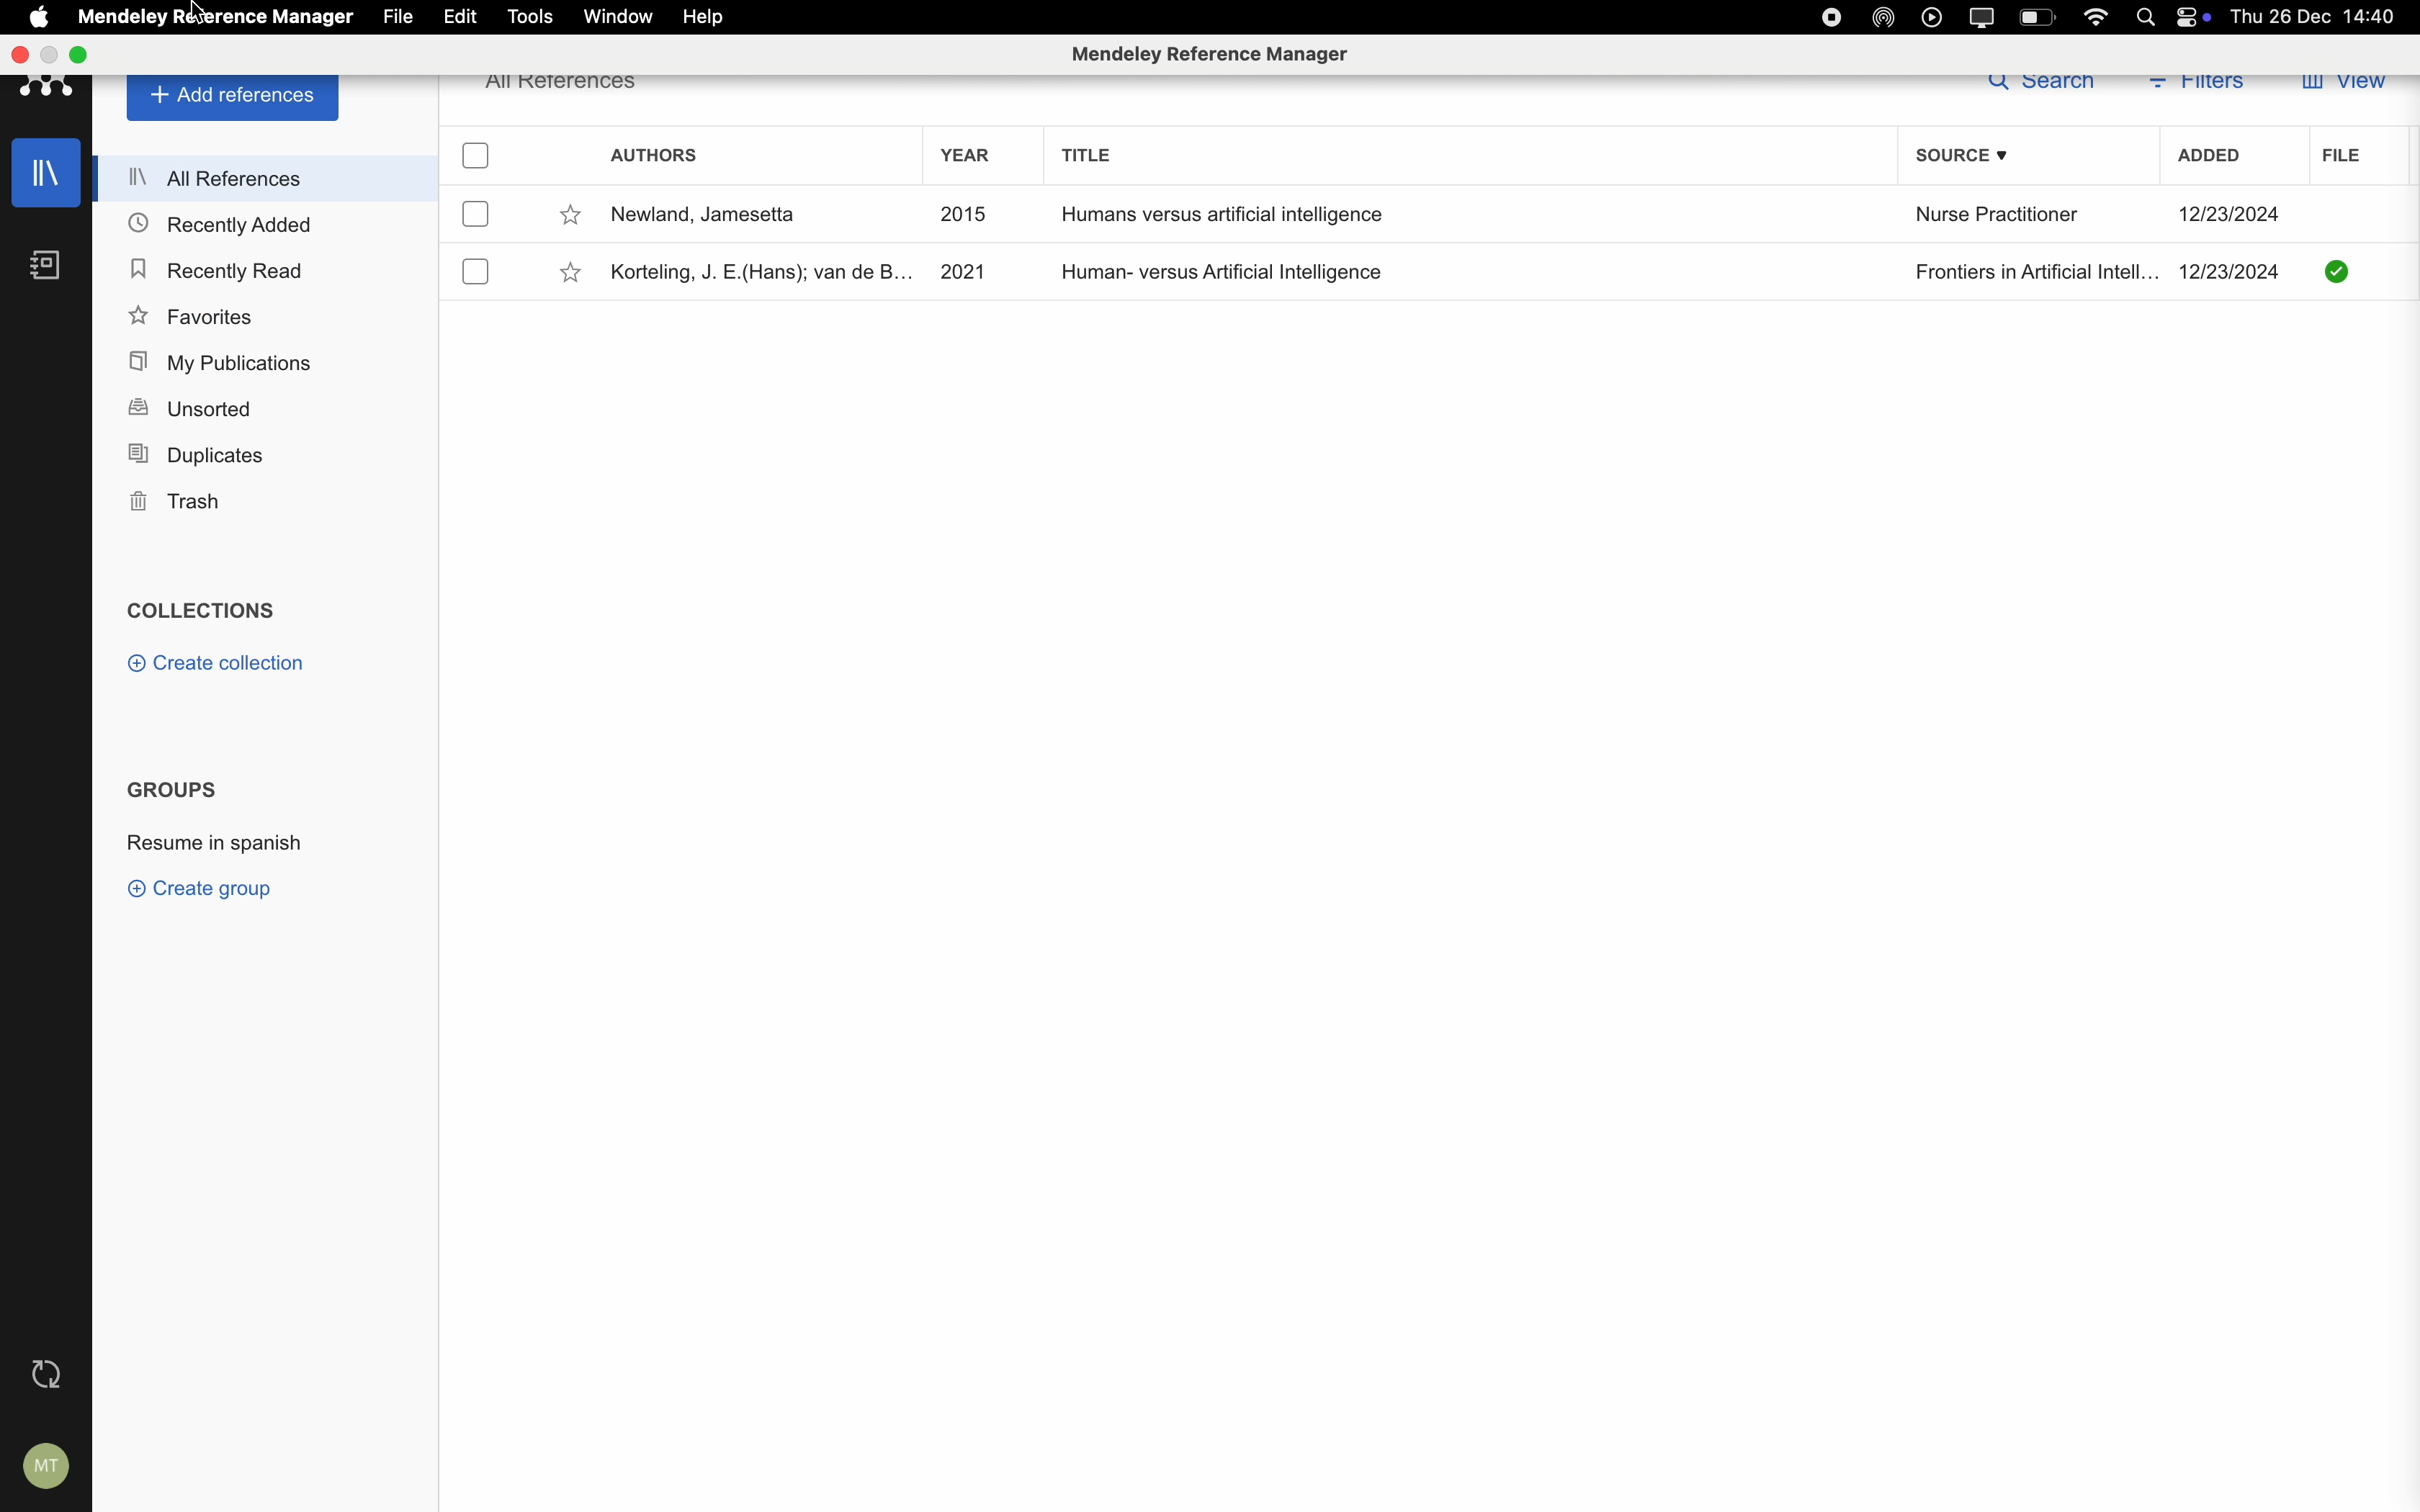 This screenshot has width=2420, height=1512. I want to click on Spotlight search, so click(2152, 15).